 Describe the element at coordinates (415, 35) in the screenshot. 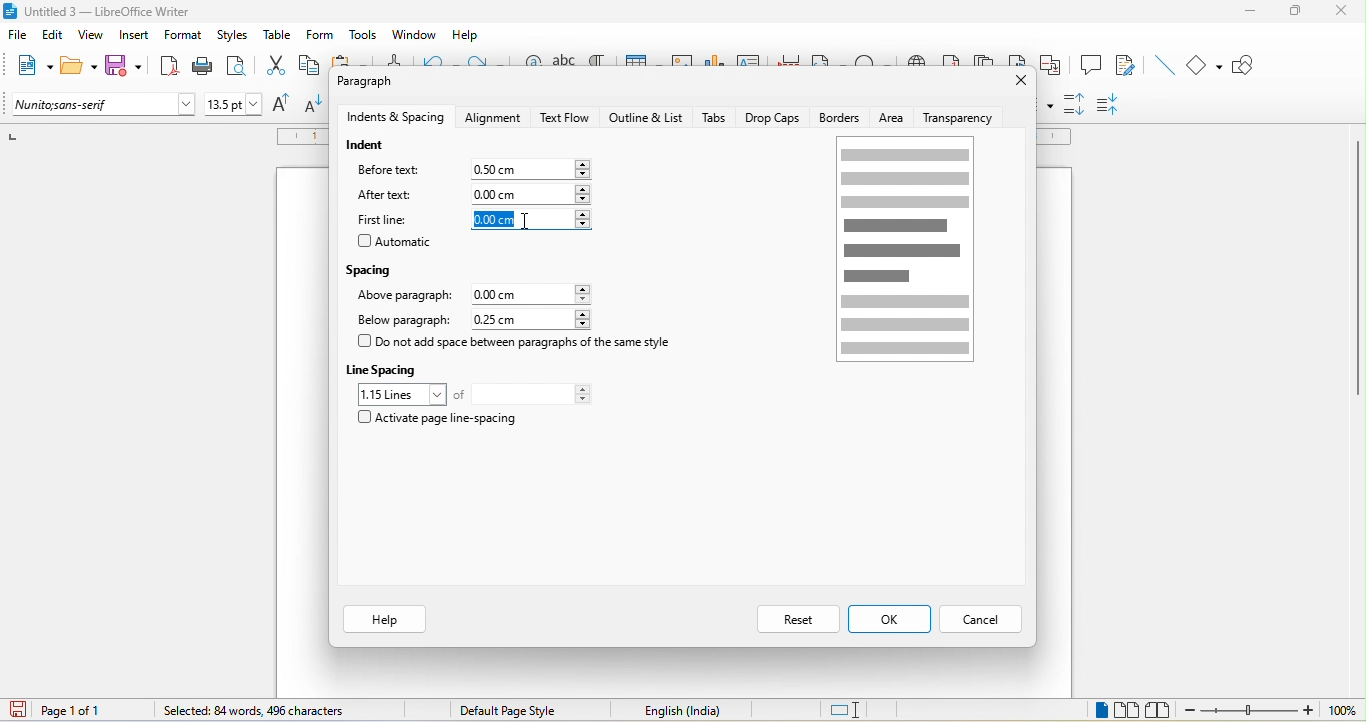

I see `window` at that location.